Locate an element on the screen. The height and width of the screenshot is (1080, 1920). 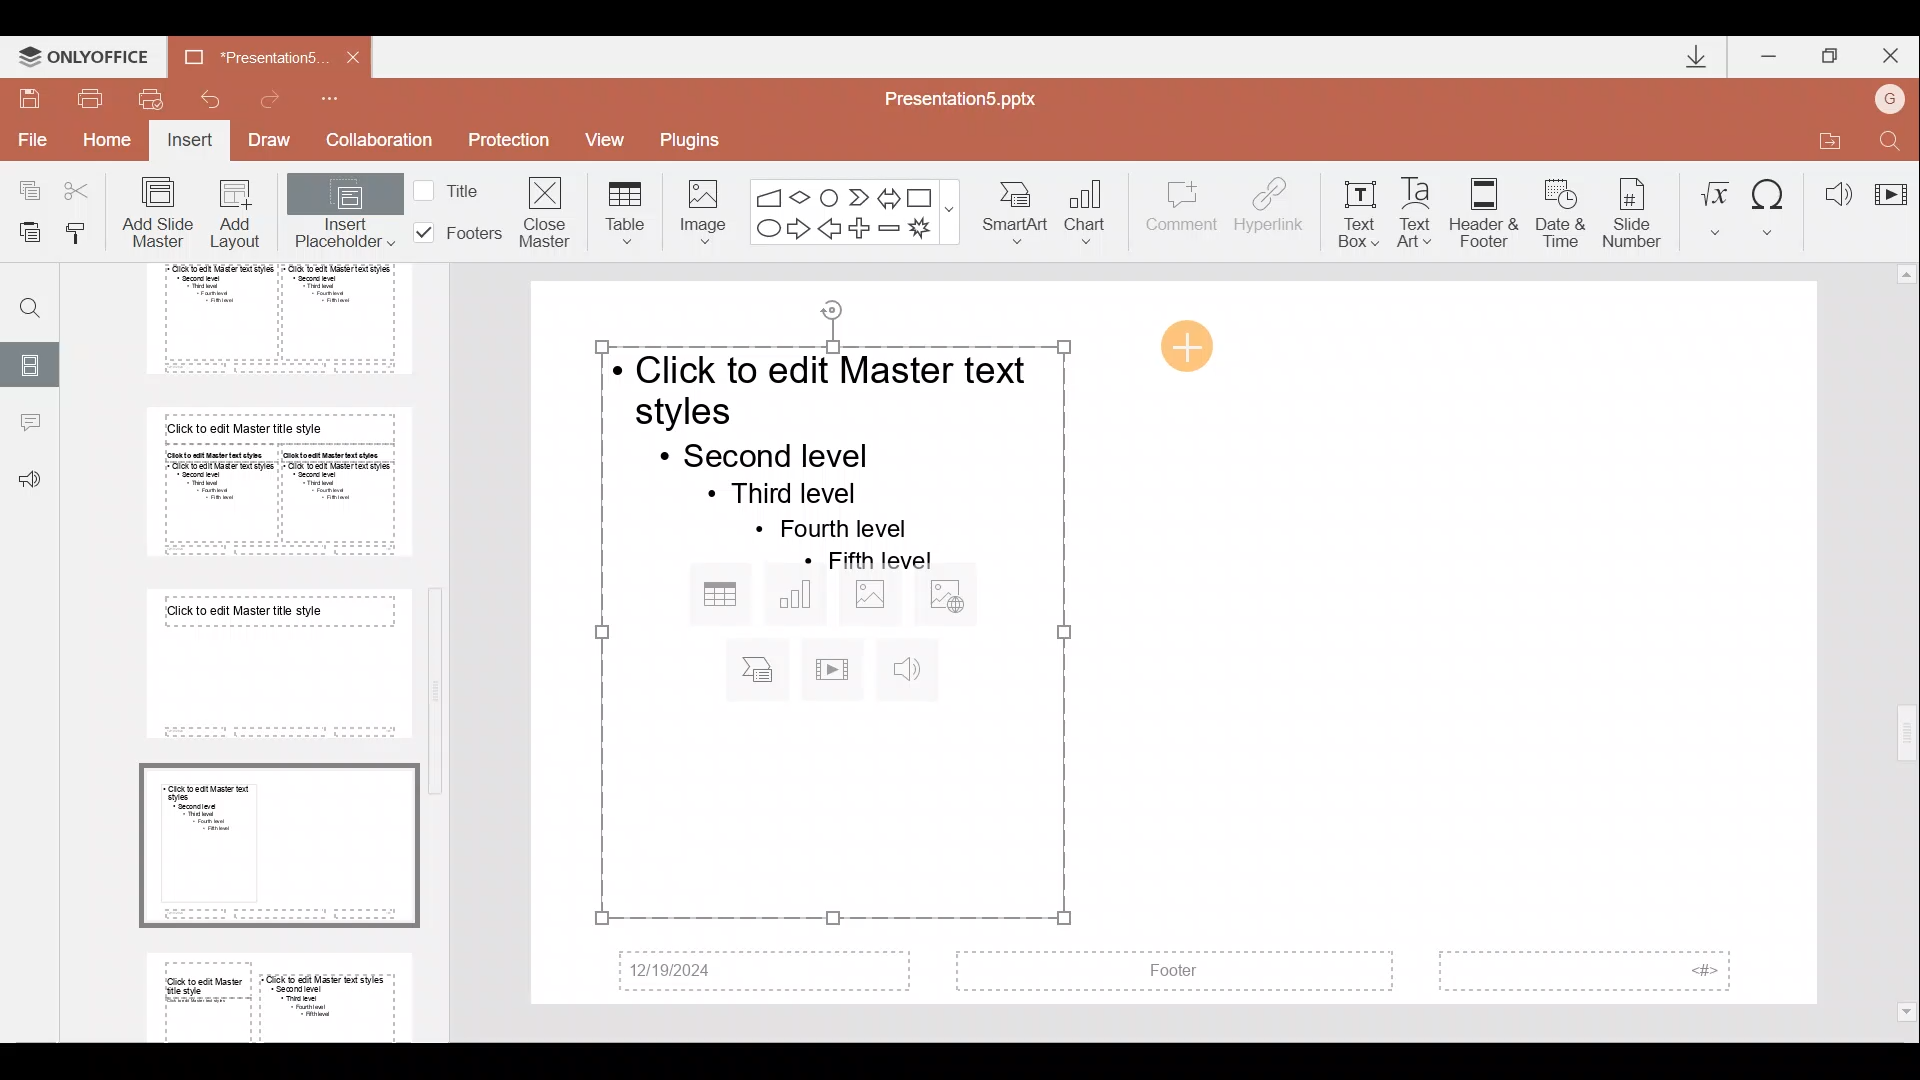
Header & footer is located at coordinates (1483, 212).